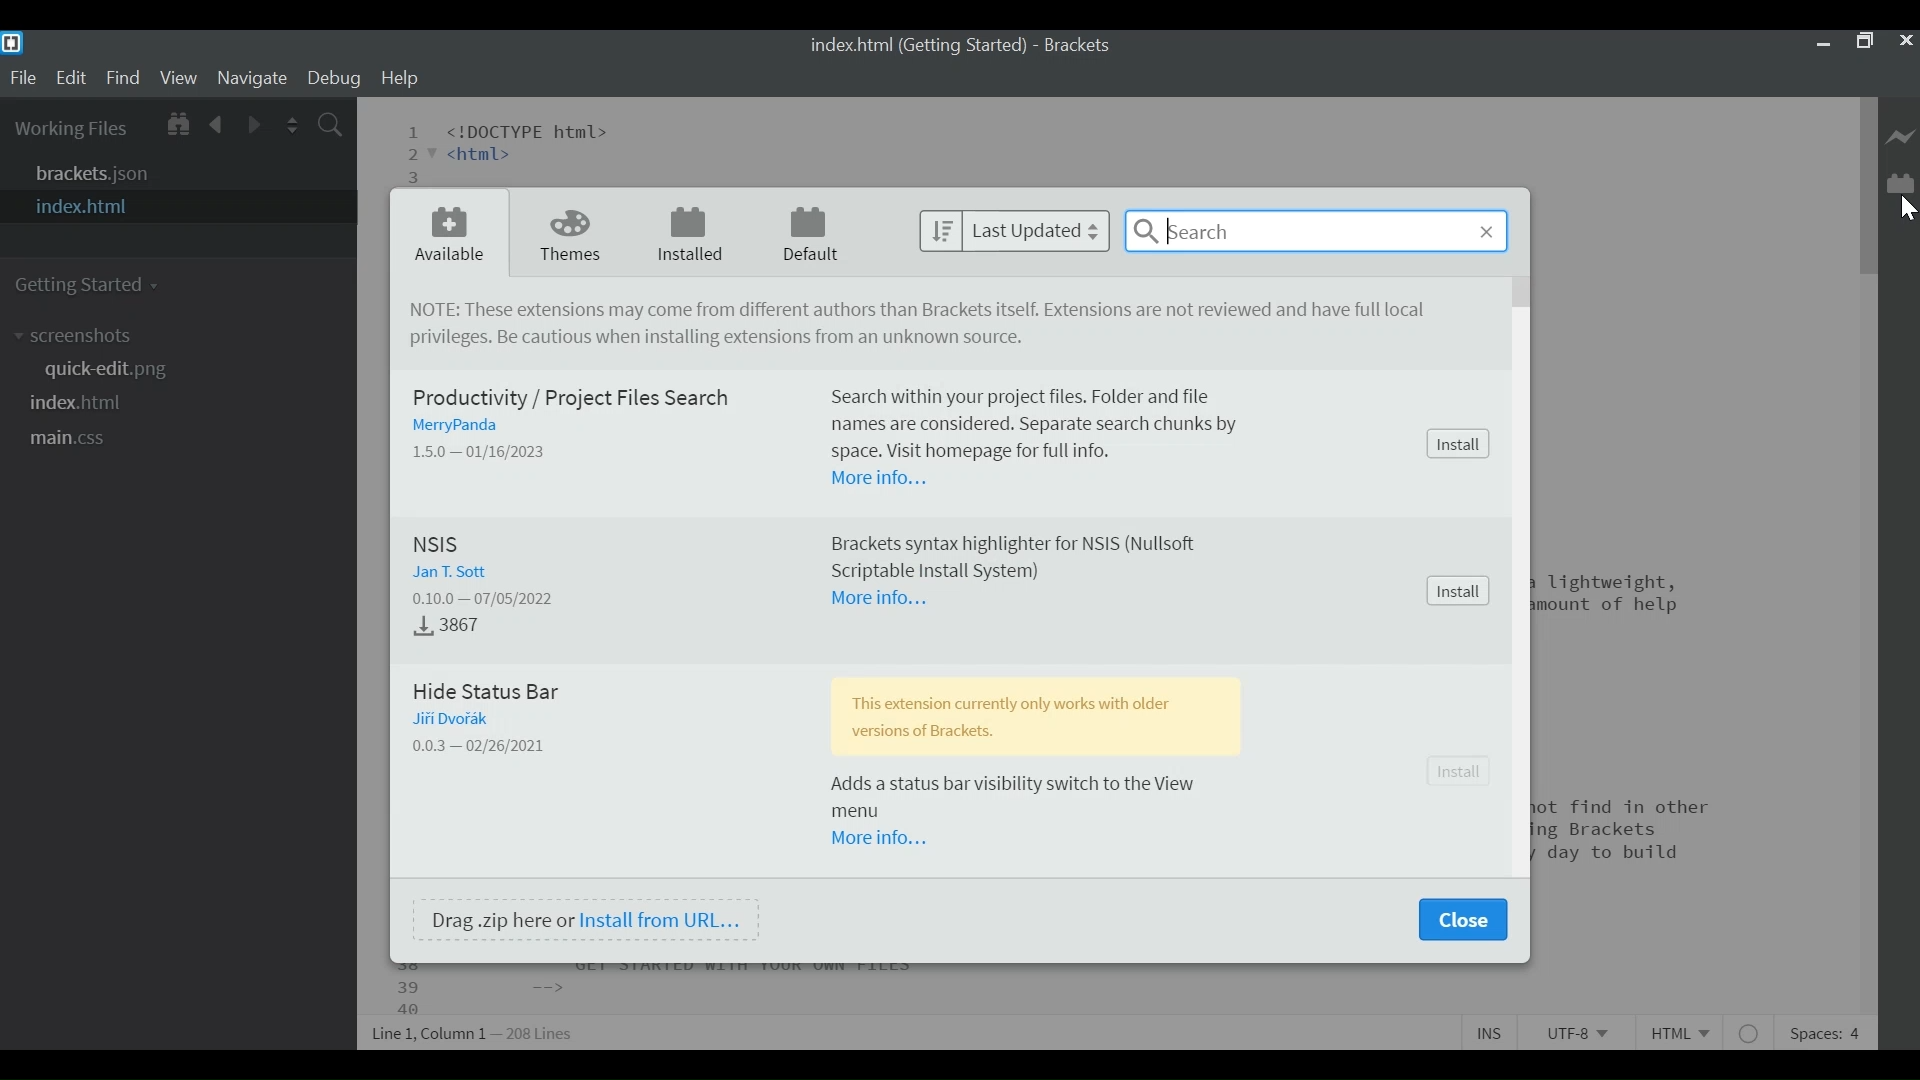  Describe the element at coordinates (1573, 1032) in the screenshot. I see `File Encoding` at that location.